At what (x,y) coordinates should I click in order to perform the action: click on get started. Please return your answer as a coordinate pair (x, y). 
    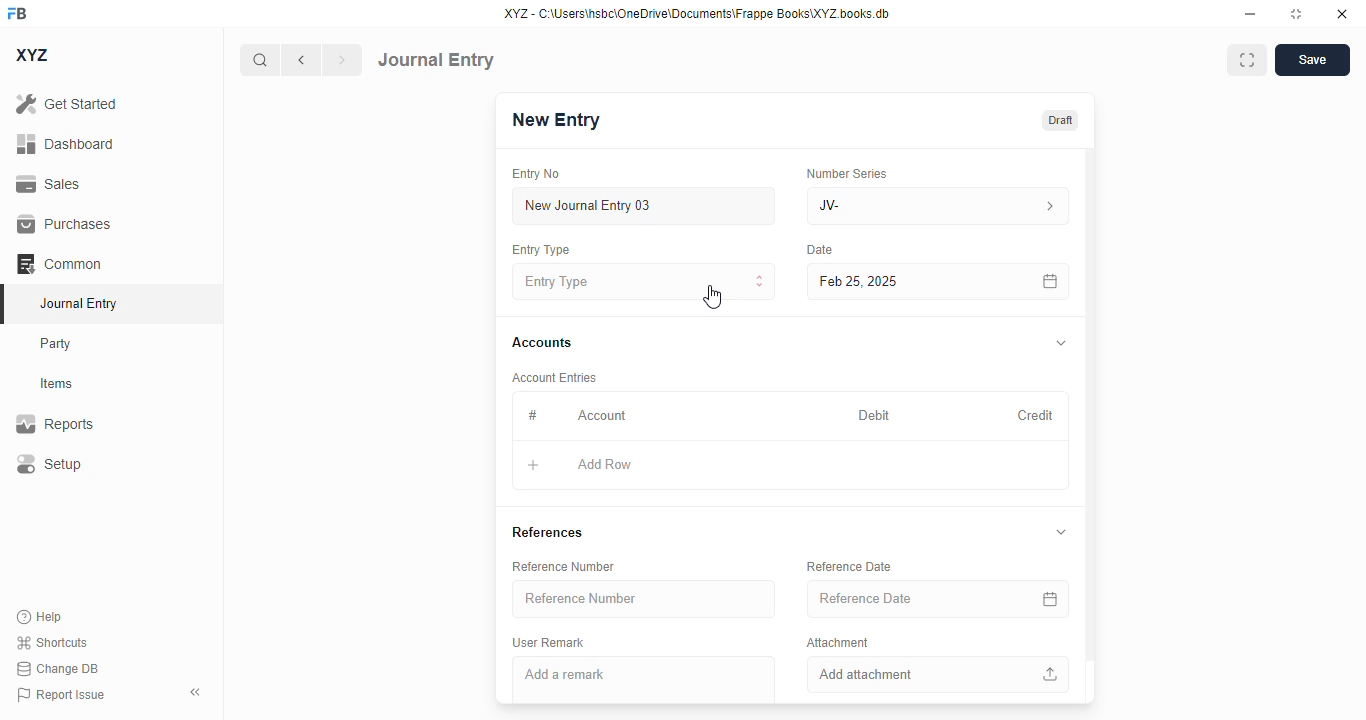
    Looking at the image, I should click on (66, 103).